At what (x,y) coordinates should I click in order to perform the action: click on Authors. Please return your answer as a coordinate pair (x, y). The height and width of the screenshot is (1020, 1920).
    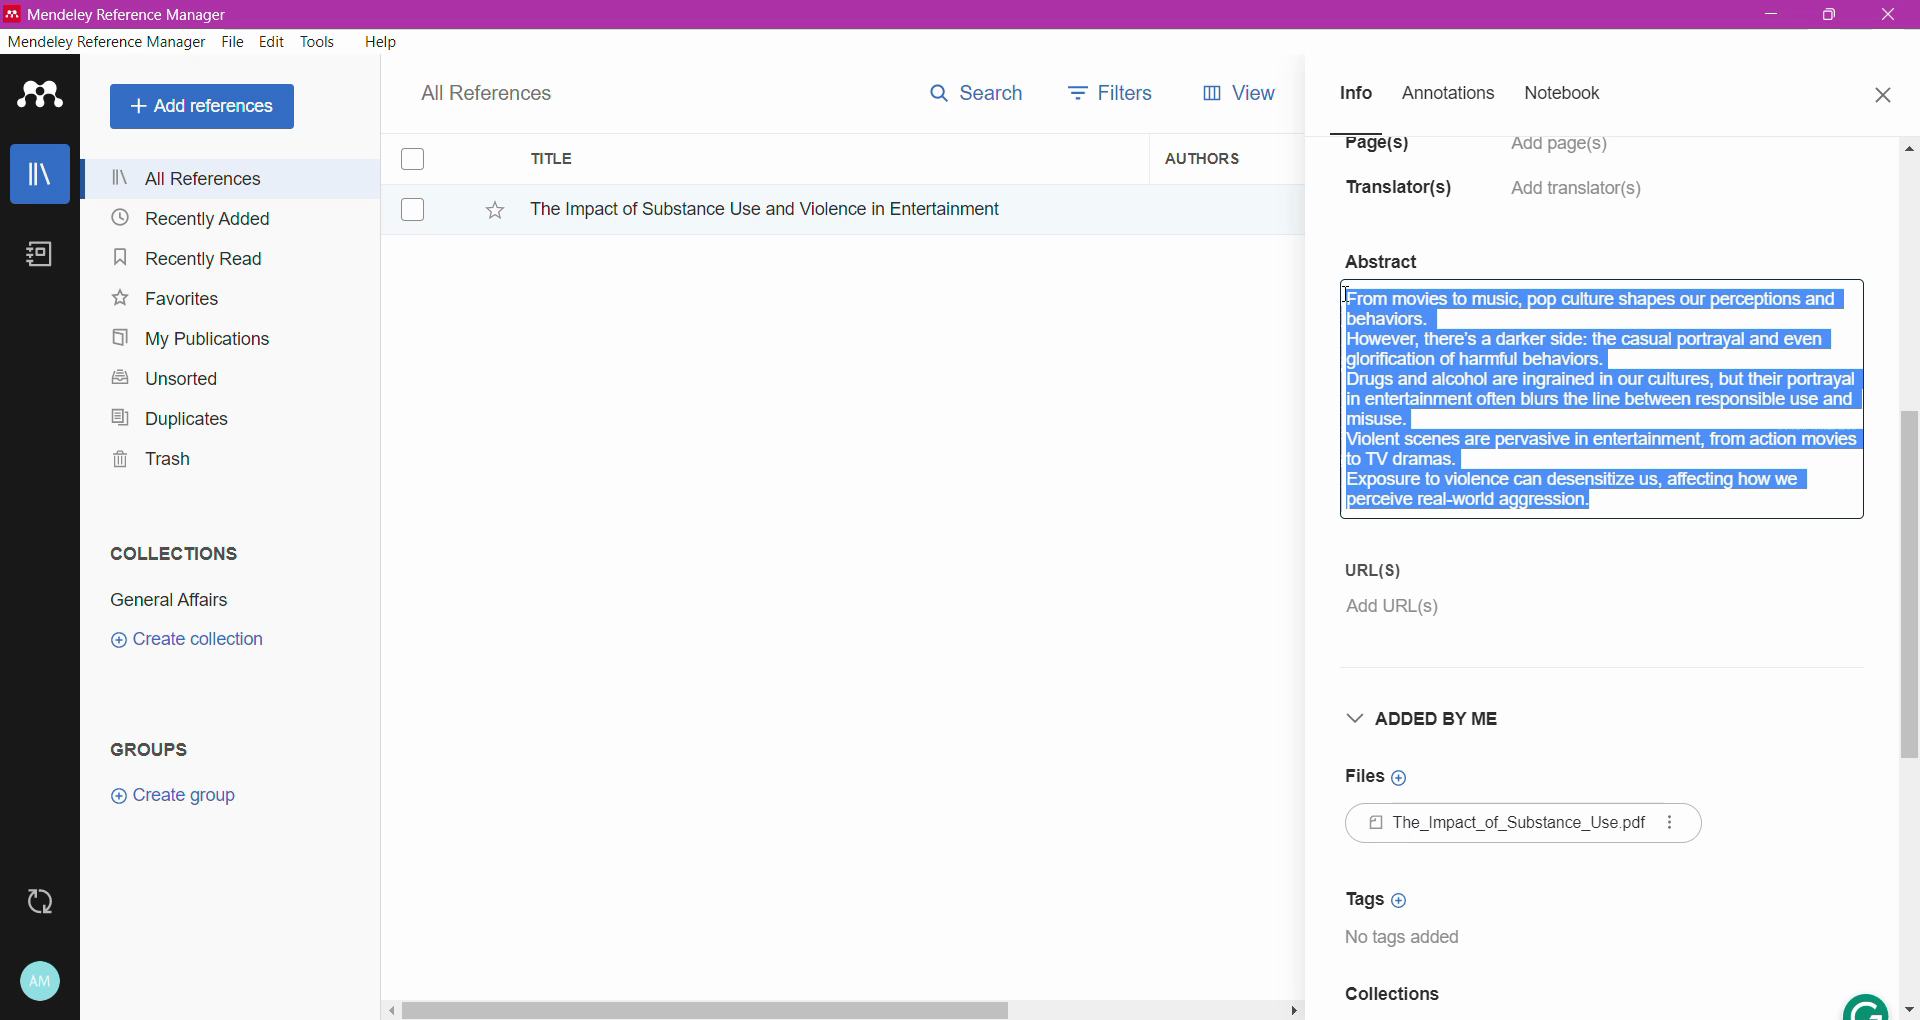
    Looking at the image, I should click on (1227, 157).